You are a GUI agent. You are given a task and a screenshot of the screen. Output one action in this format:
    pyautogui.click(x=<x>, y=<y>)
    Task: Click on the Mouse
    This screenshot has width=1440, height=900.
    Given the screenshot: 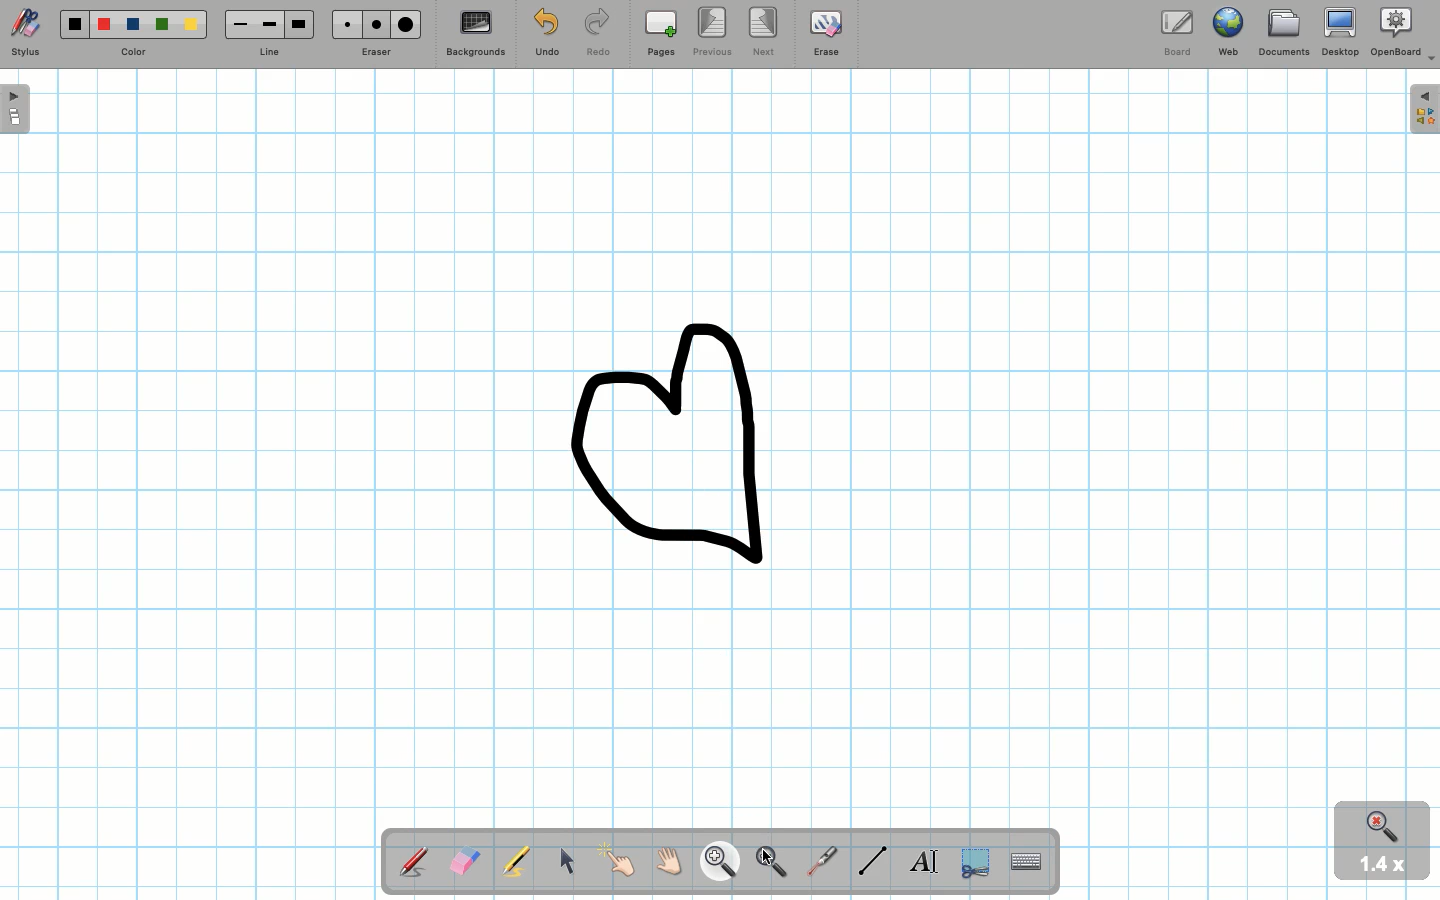 What is the action you would take?
    pyautogui.click(x=567, y=864)
    